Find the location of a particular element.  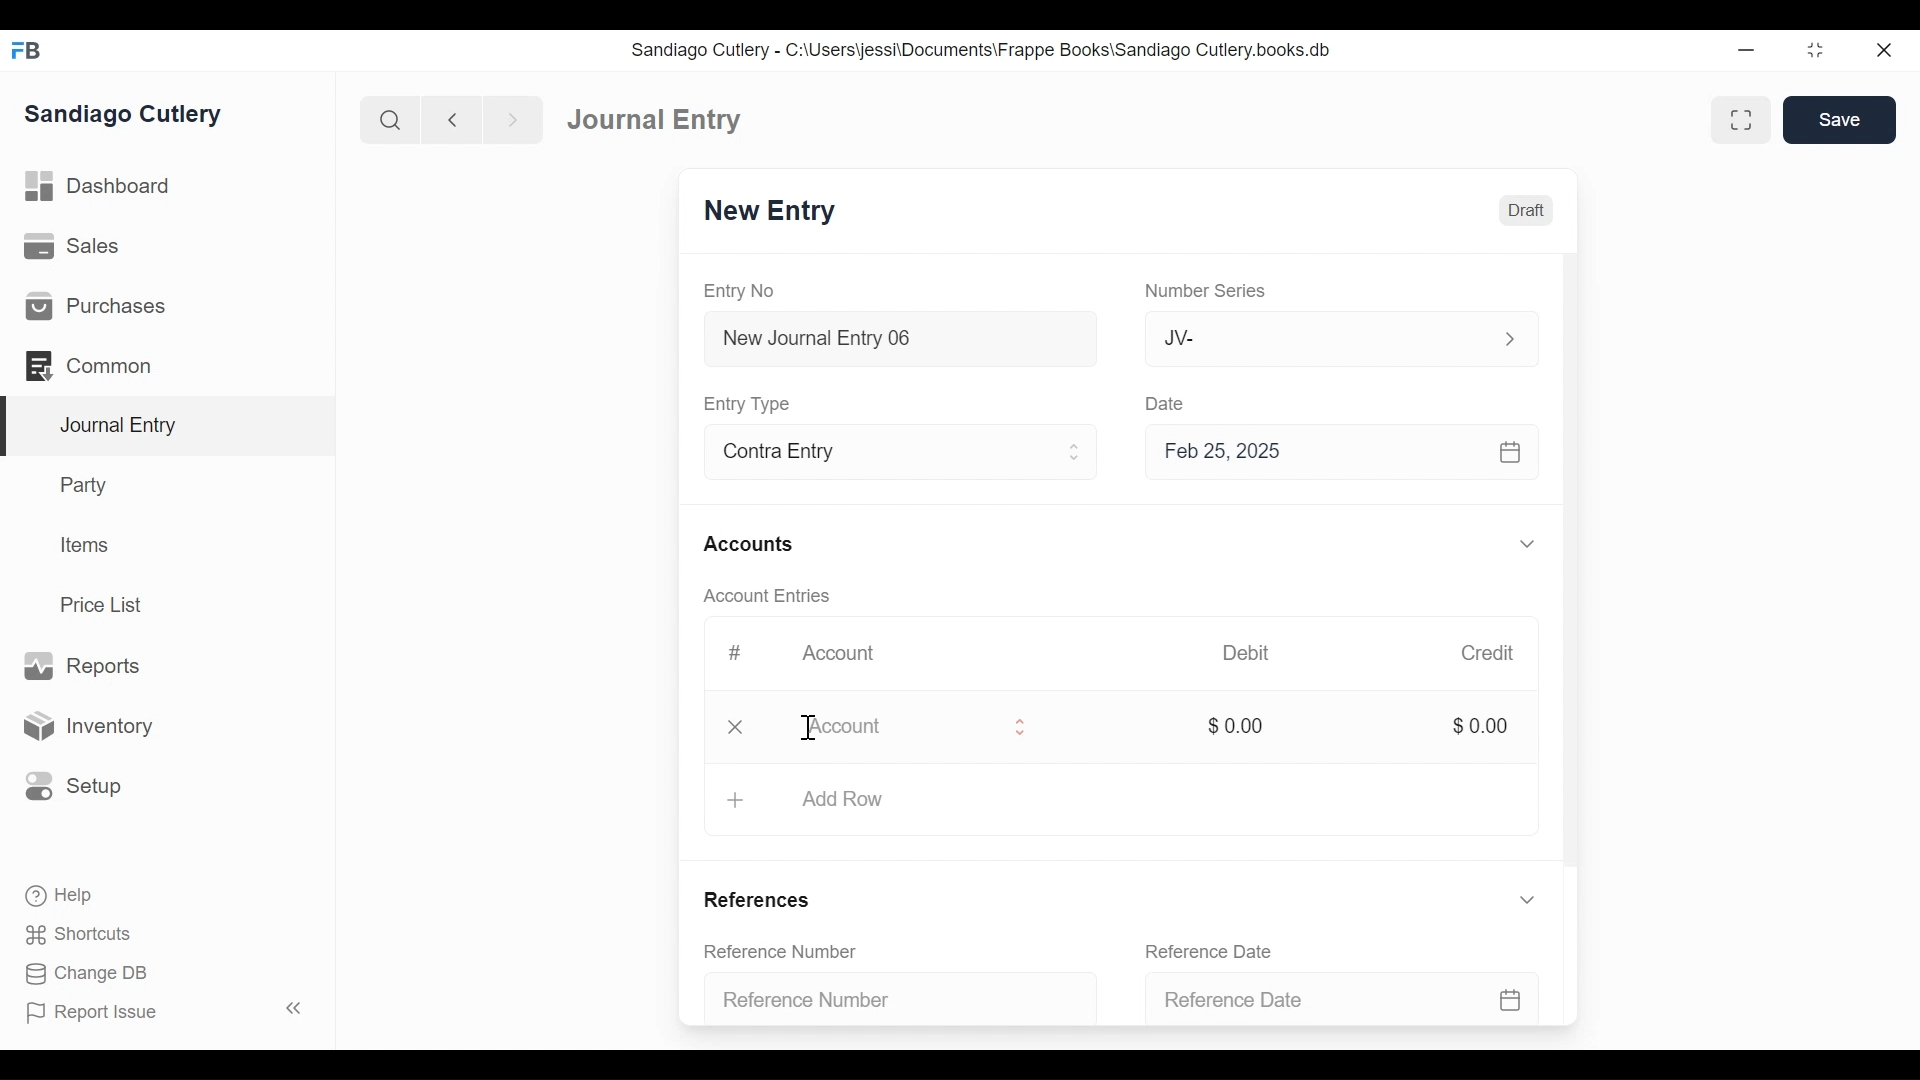

Price List is located at coordinates (108, 605).